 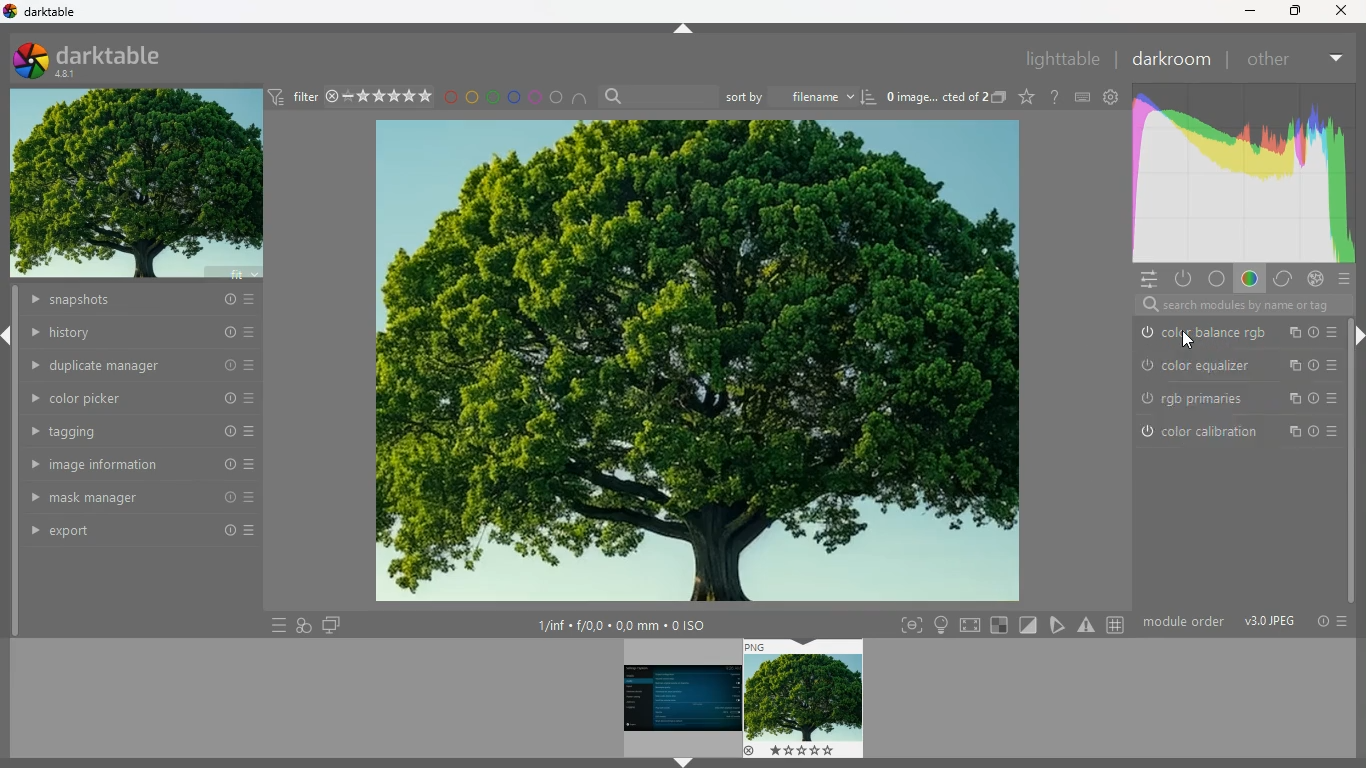 What do you see at coordinates (1238, 365) in the screenshot?
I see `color equalizer` at bounding box center [1238, 365].